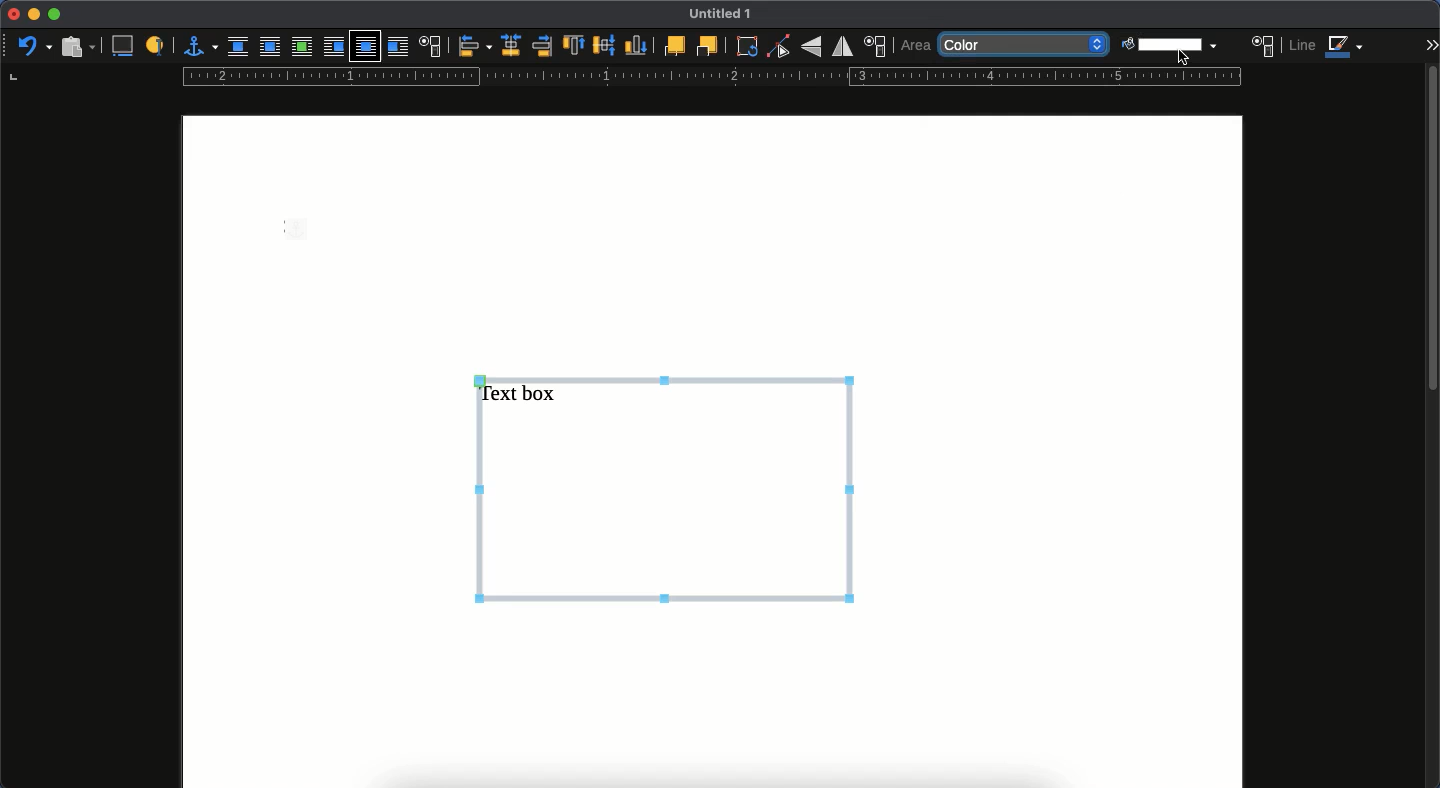  What do you see at coordinates (56, 15) in the screenshot?
I see `maximize` at bounding box center [56, 15].